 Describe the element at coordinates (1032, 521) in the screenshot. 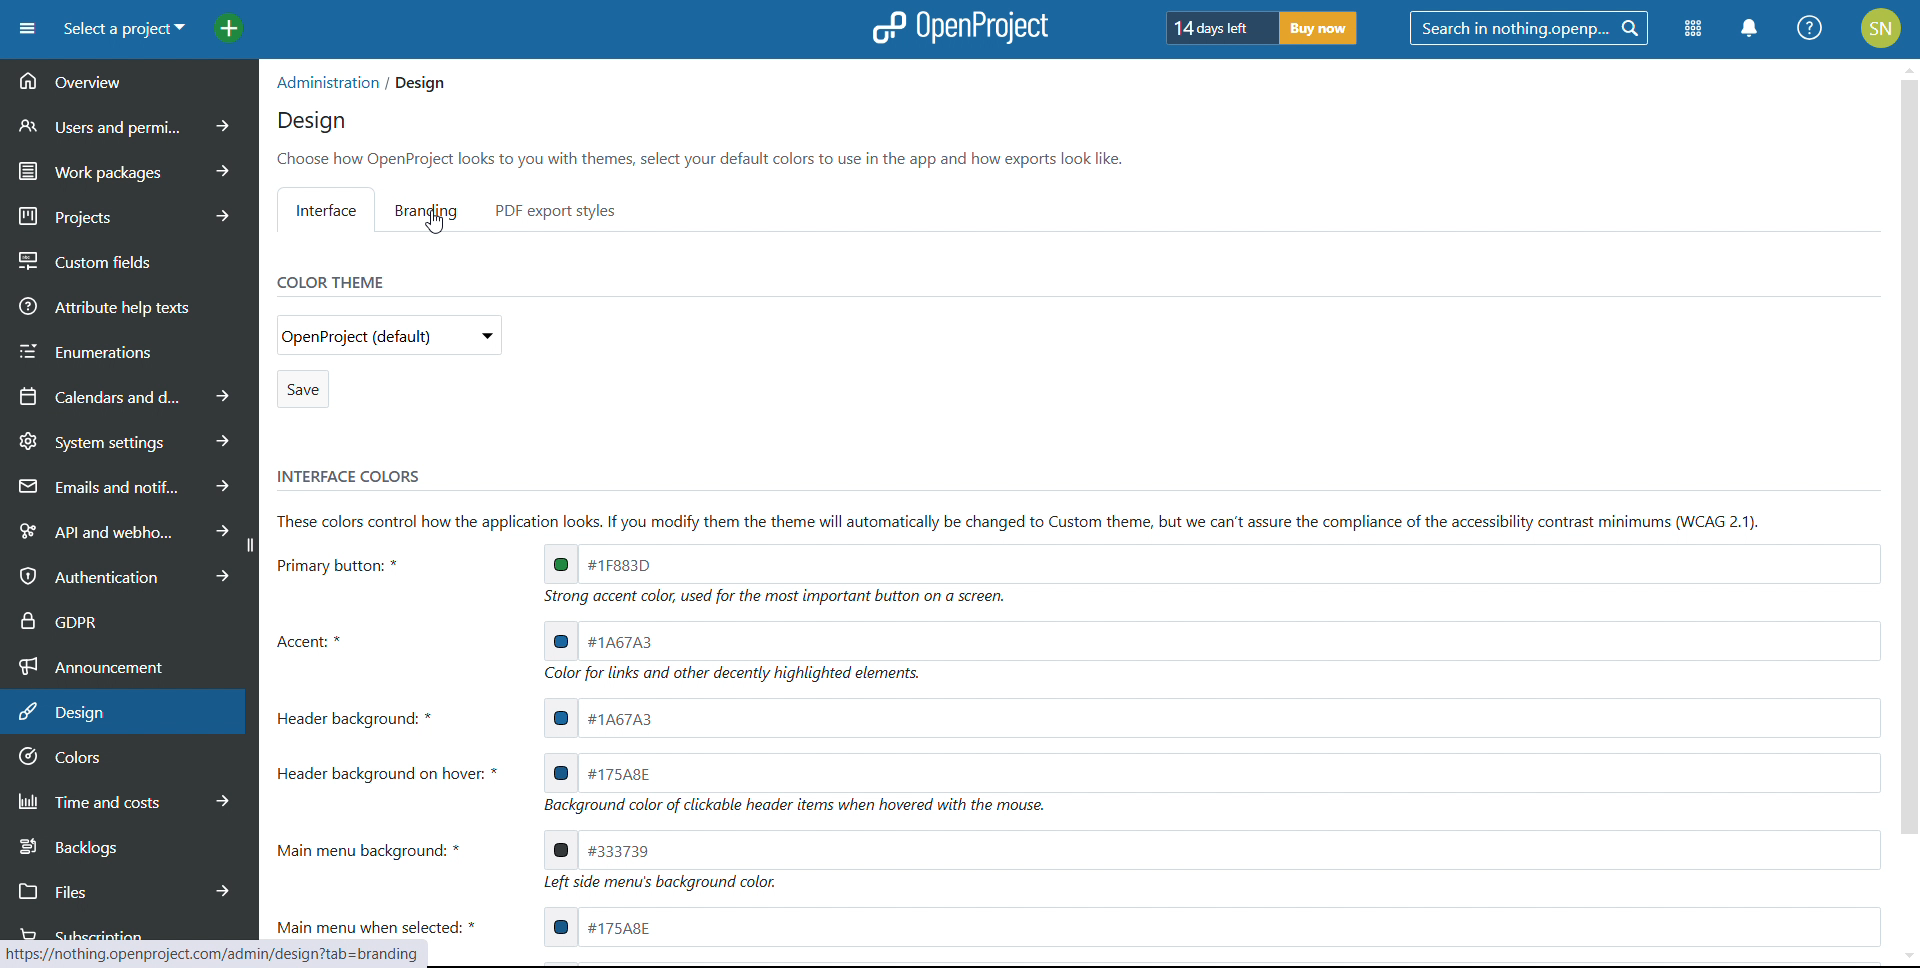

I see `These colors control how the application looks. If you modify them the theme will automatically be changed to Custom theme, but we can't assure the compliance of the accessibility contrast minimums (WCAG 2.1).` at that location.